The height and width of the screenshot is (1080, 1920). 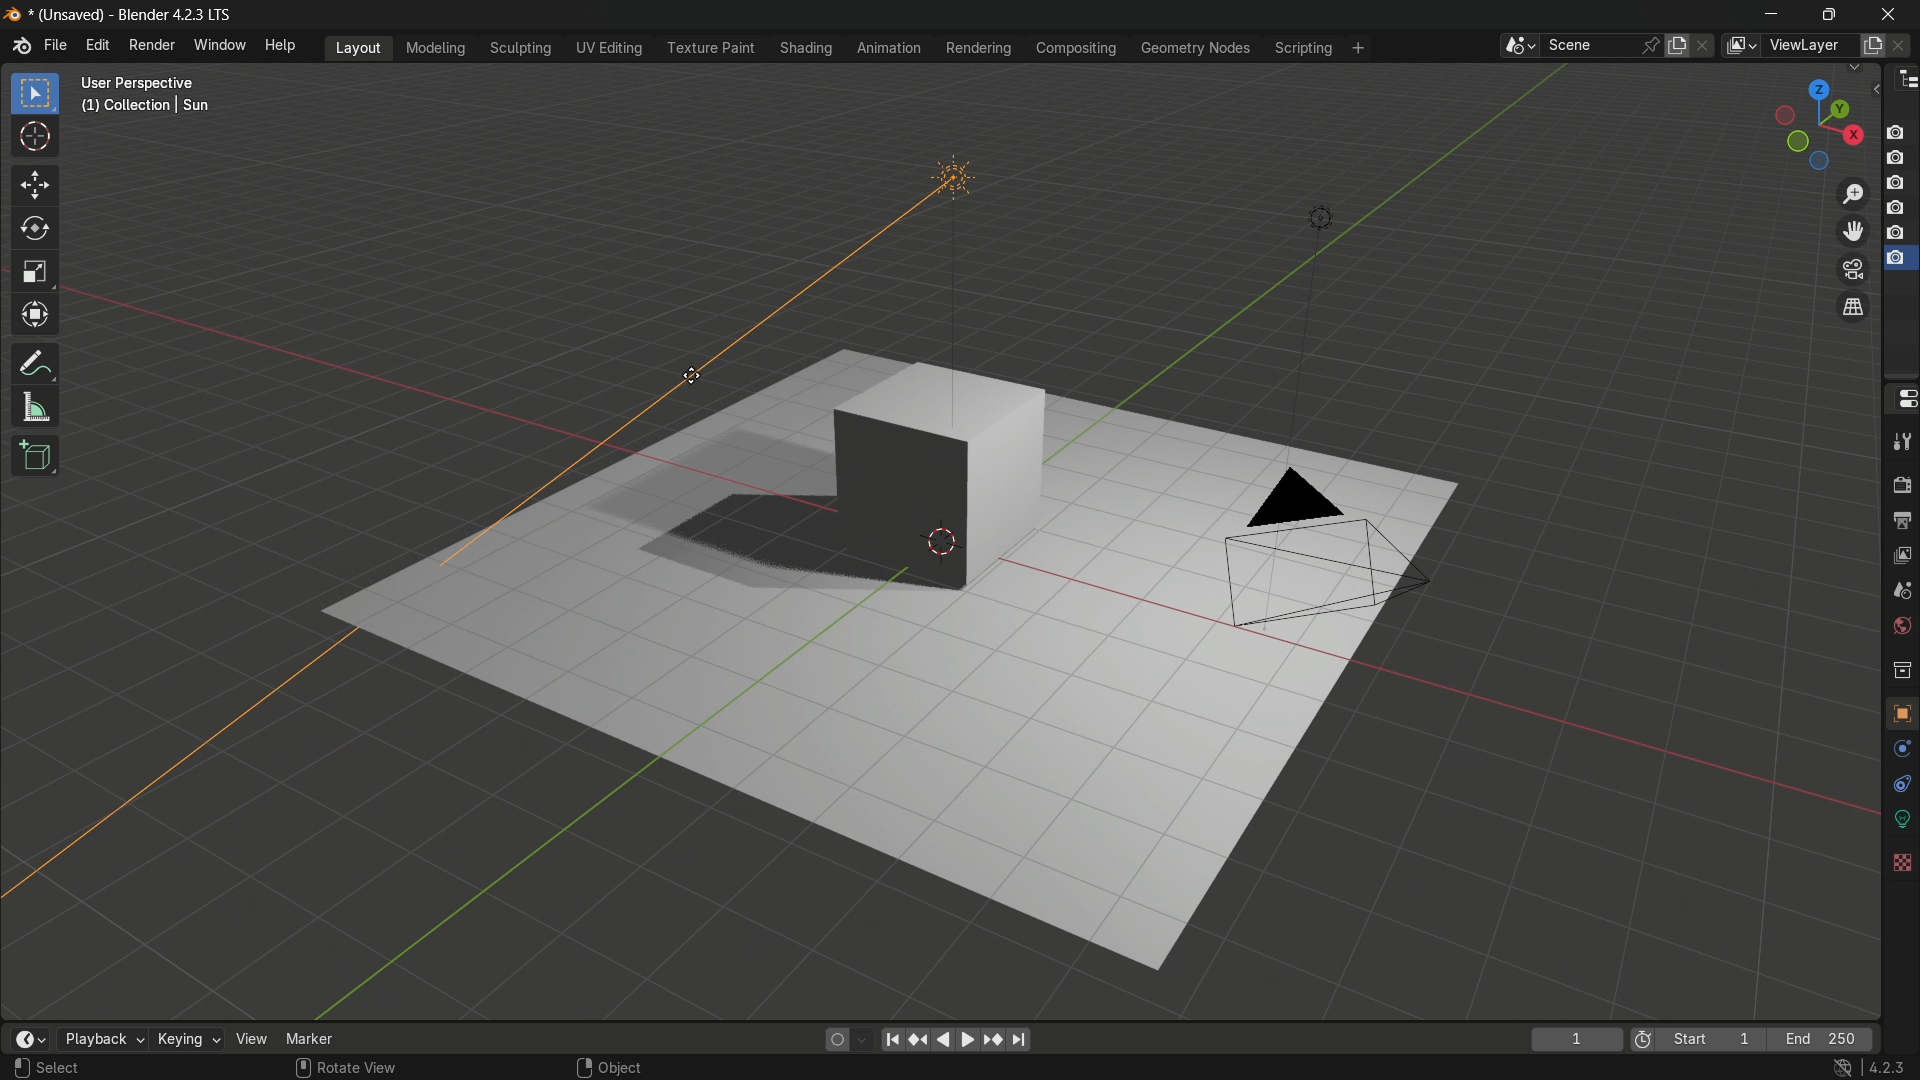 What do you see at coordinates (38, 456) in the screenshot?
I see `add cube` at bounding box center [38, 456].